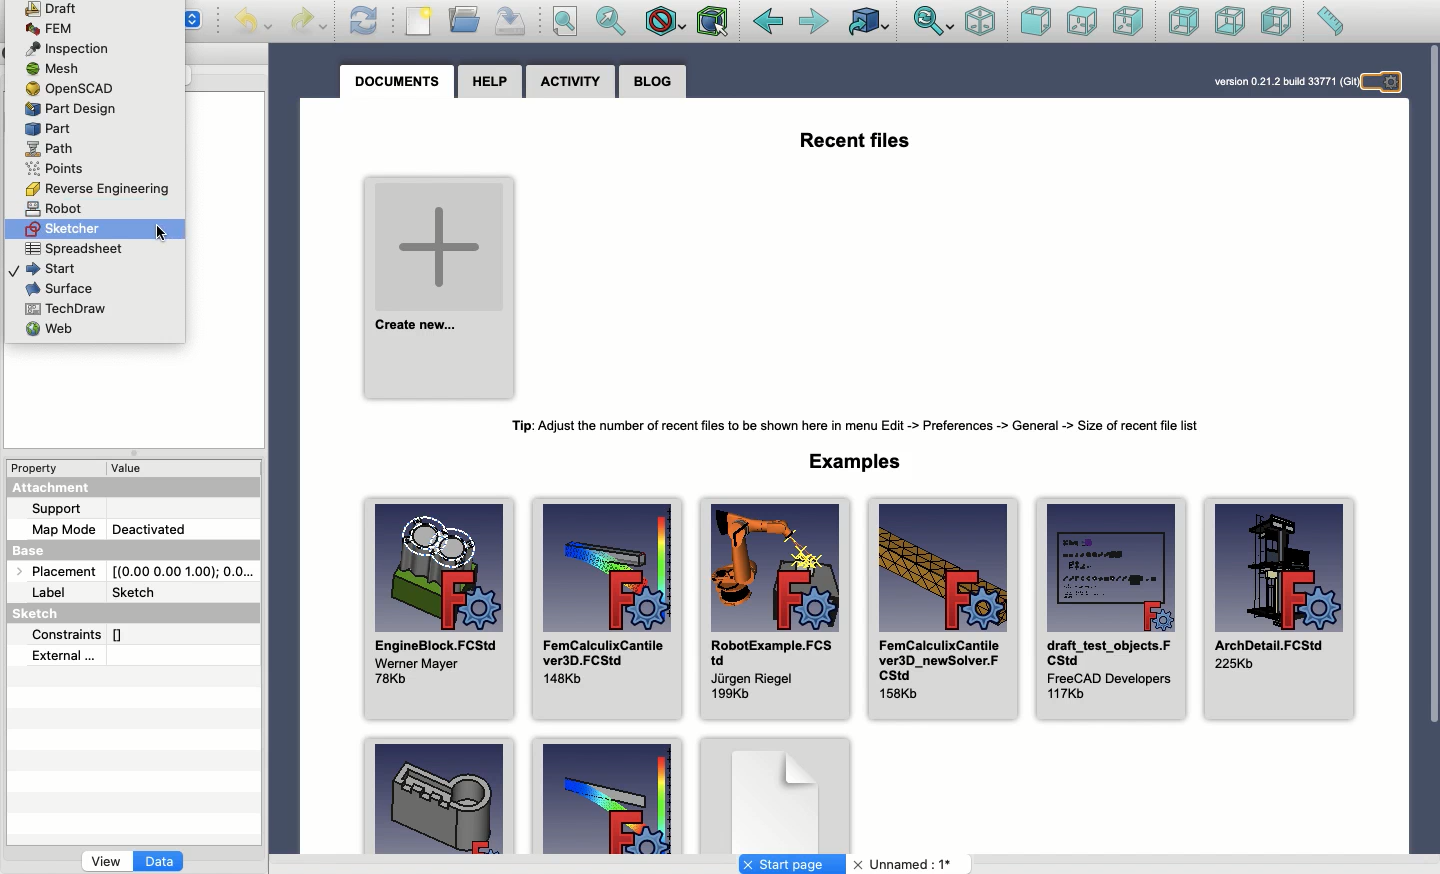  What do you see at coordinates (64, 229) in the screenshot?
I see `Sketcher` at bounding box center [64, 229].